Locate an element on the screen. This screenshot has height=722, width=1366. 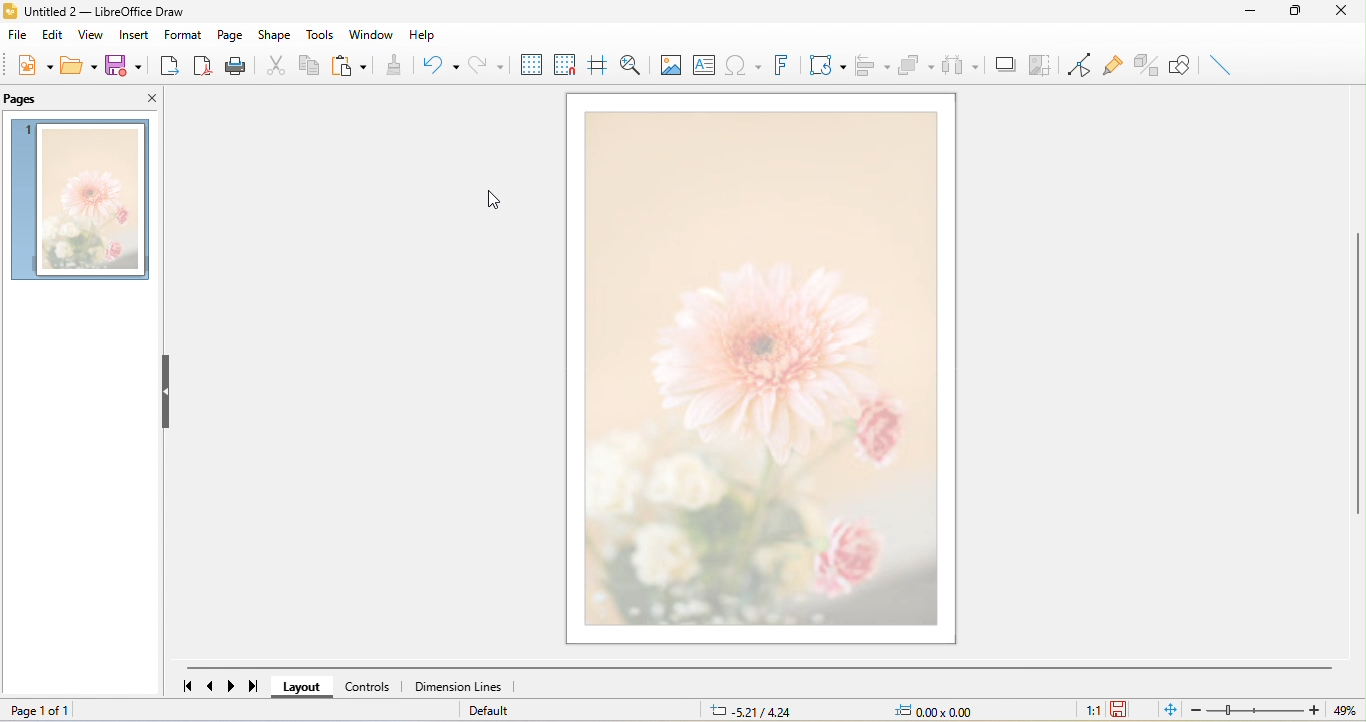
background image transparency to 70% appeared is located at coordinates (760, 372).